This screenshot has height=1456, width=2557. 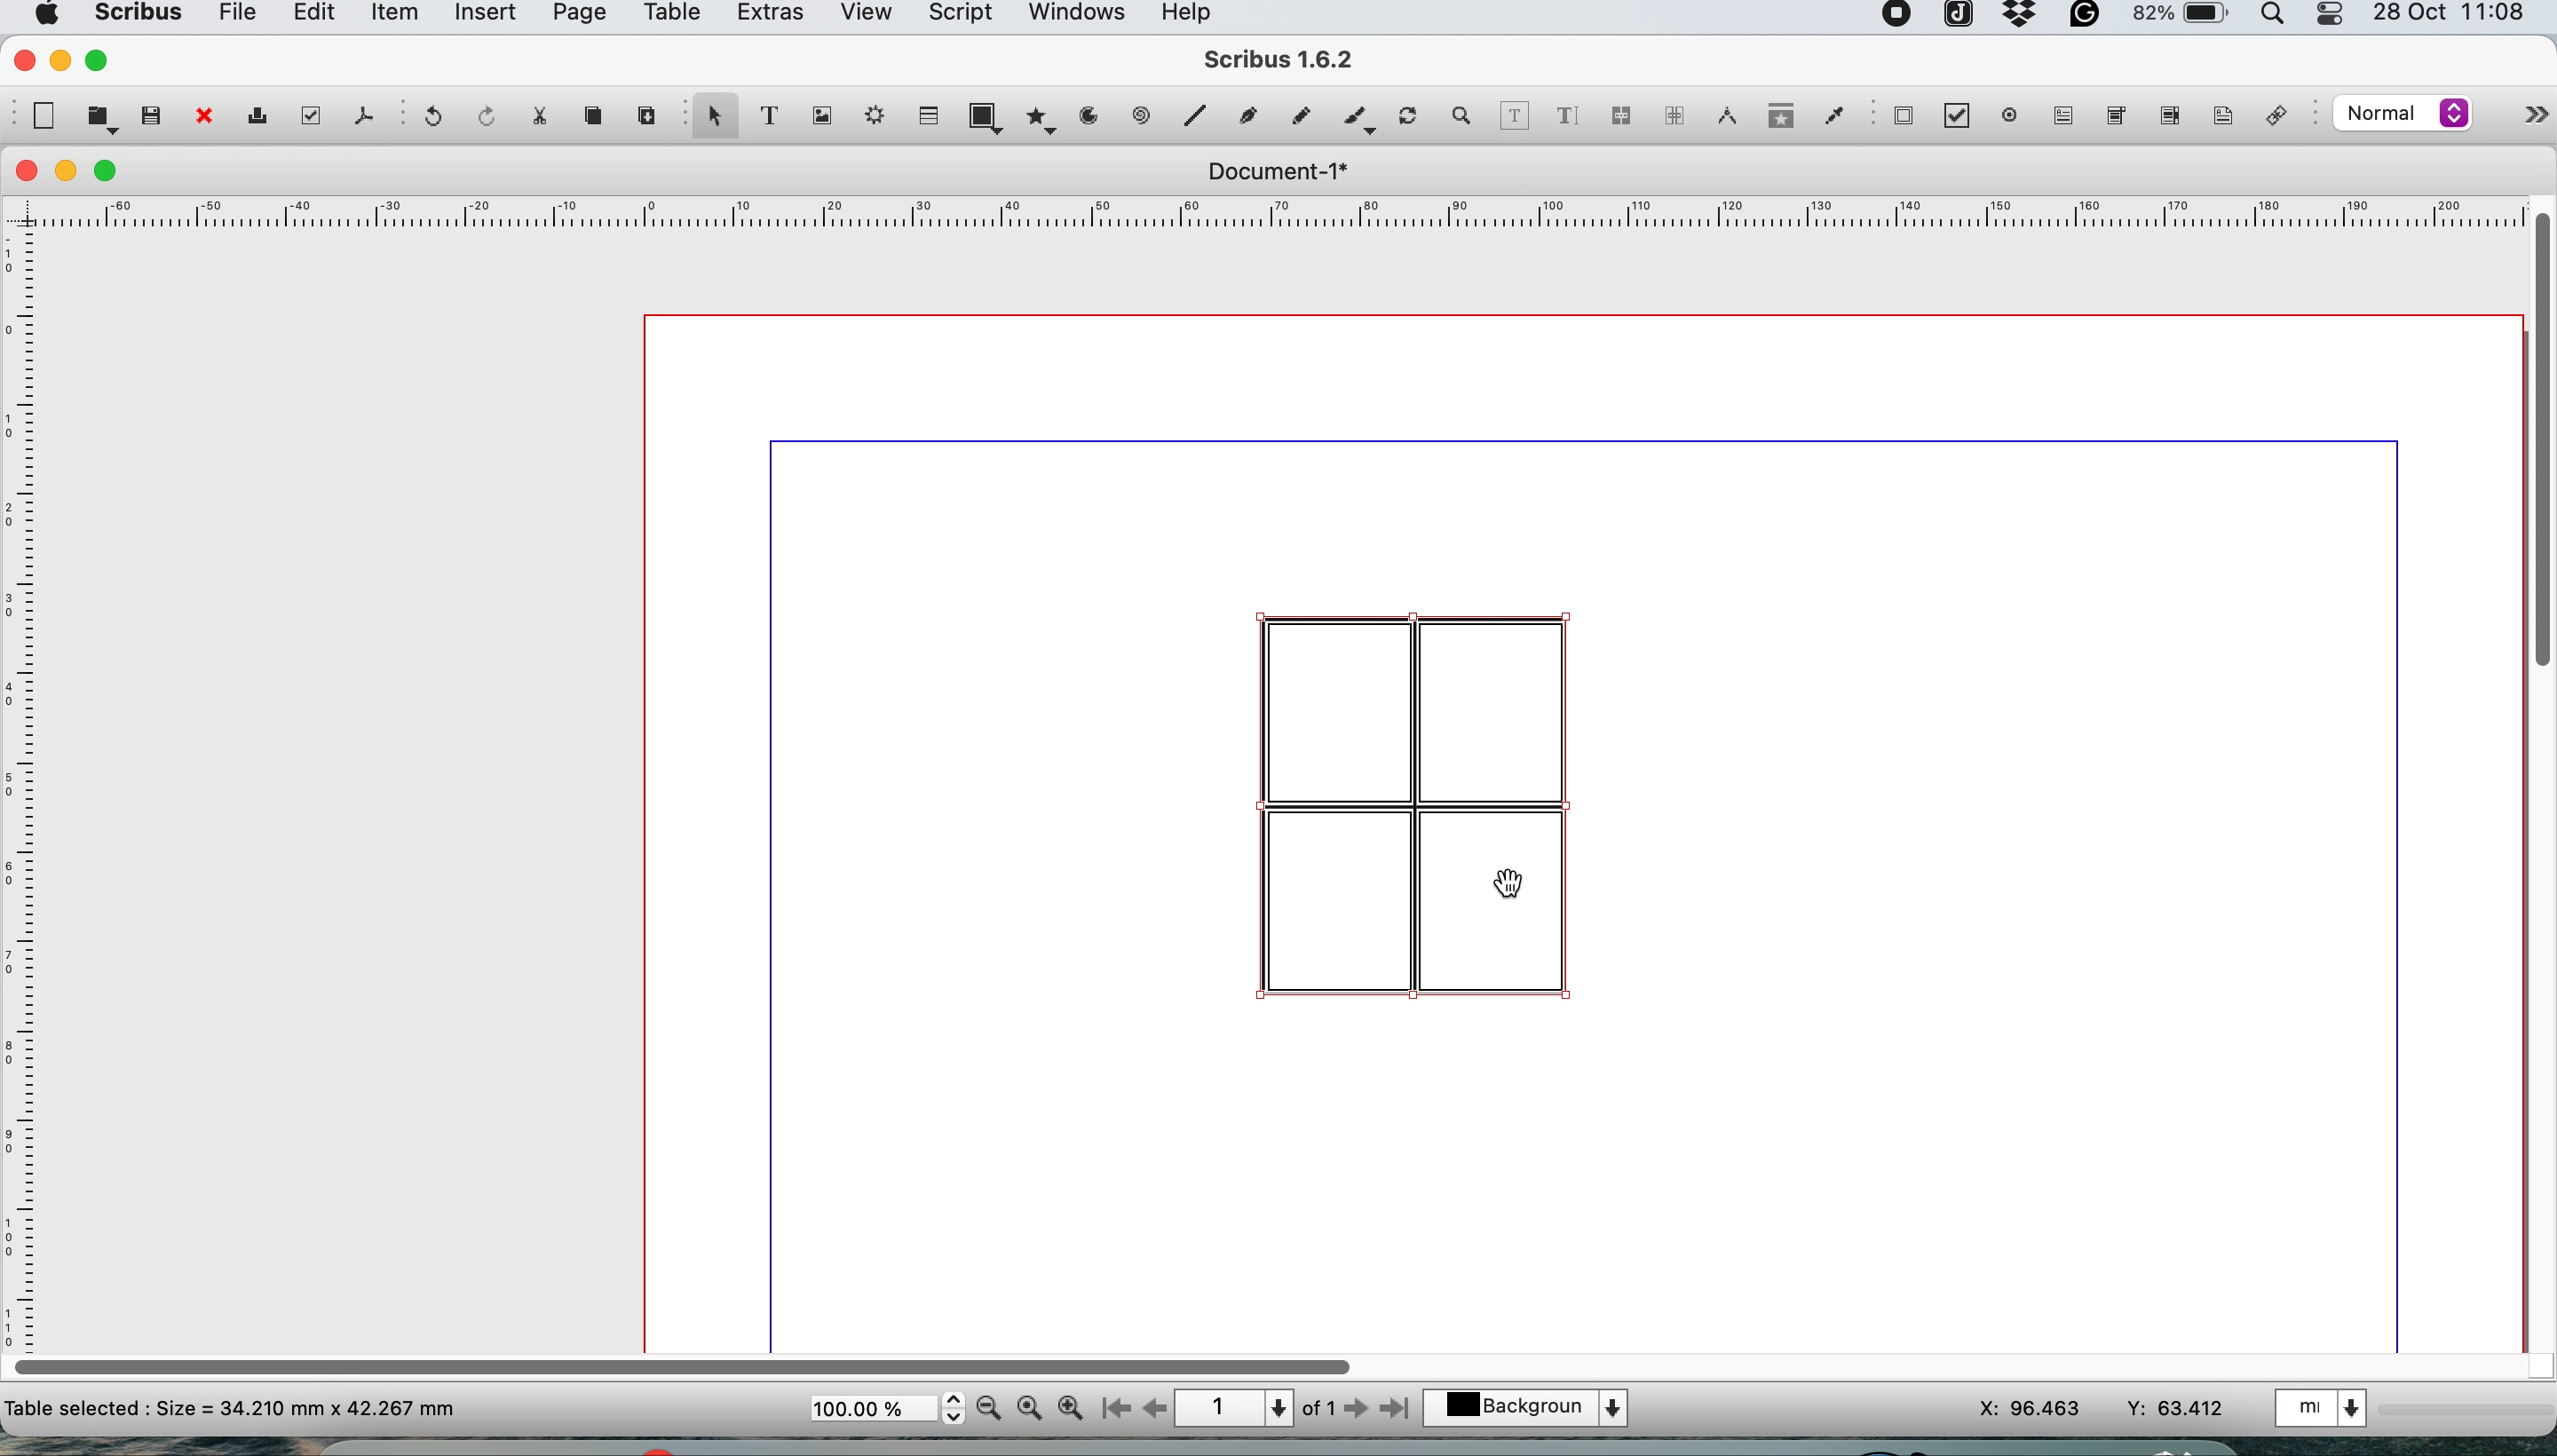 What do you see at coordinates (2178, 19) in the screenshot?
I see `battery` at bounding box center [2178, 19].